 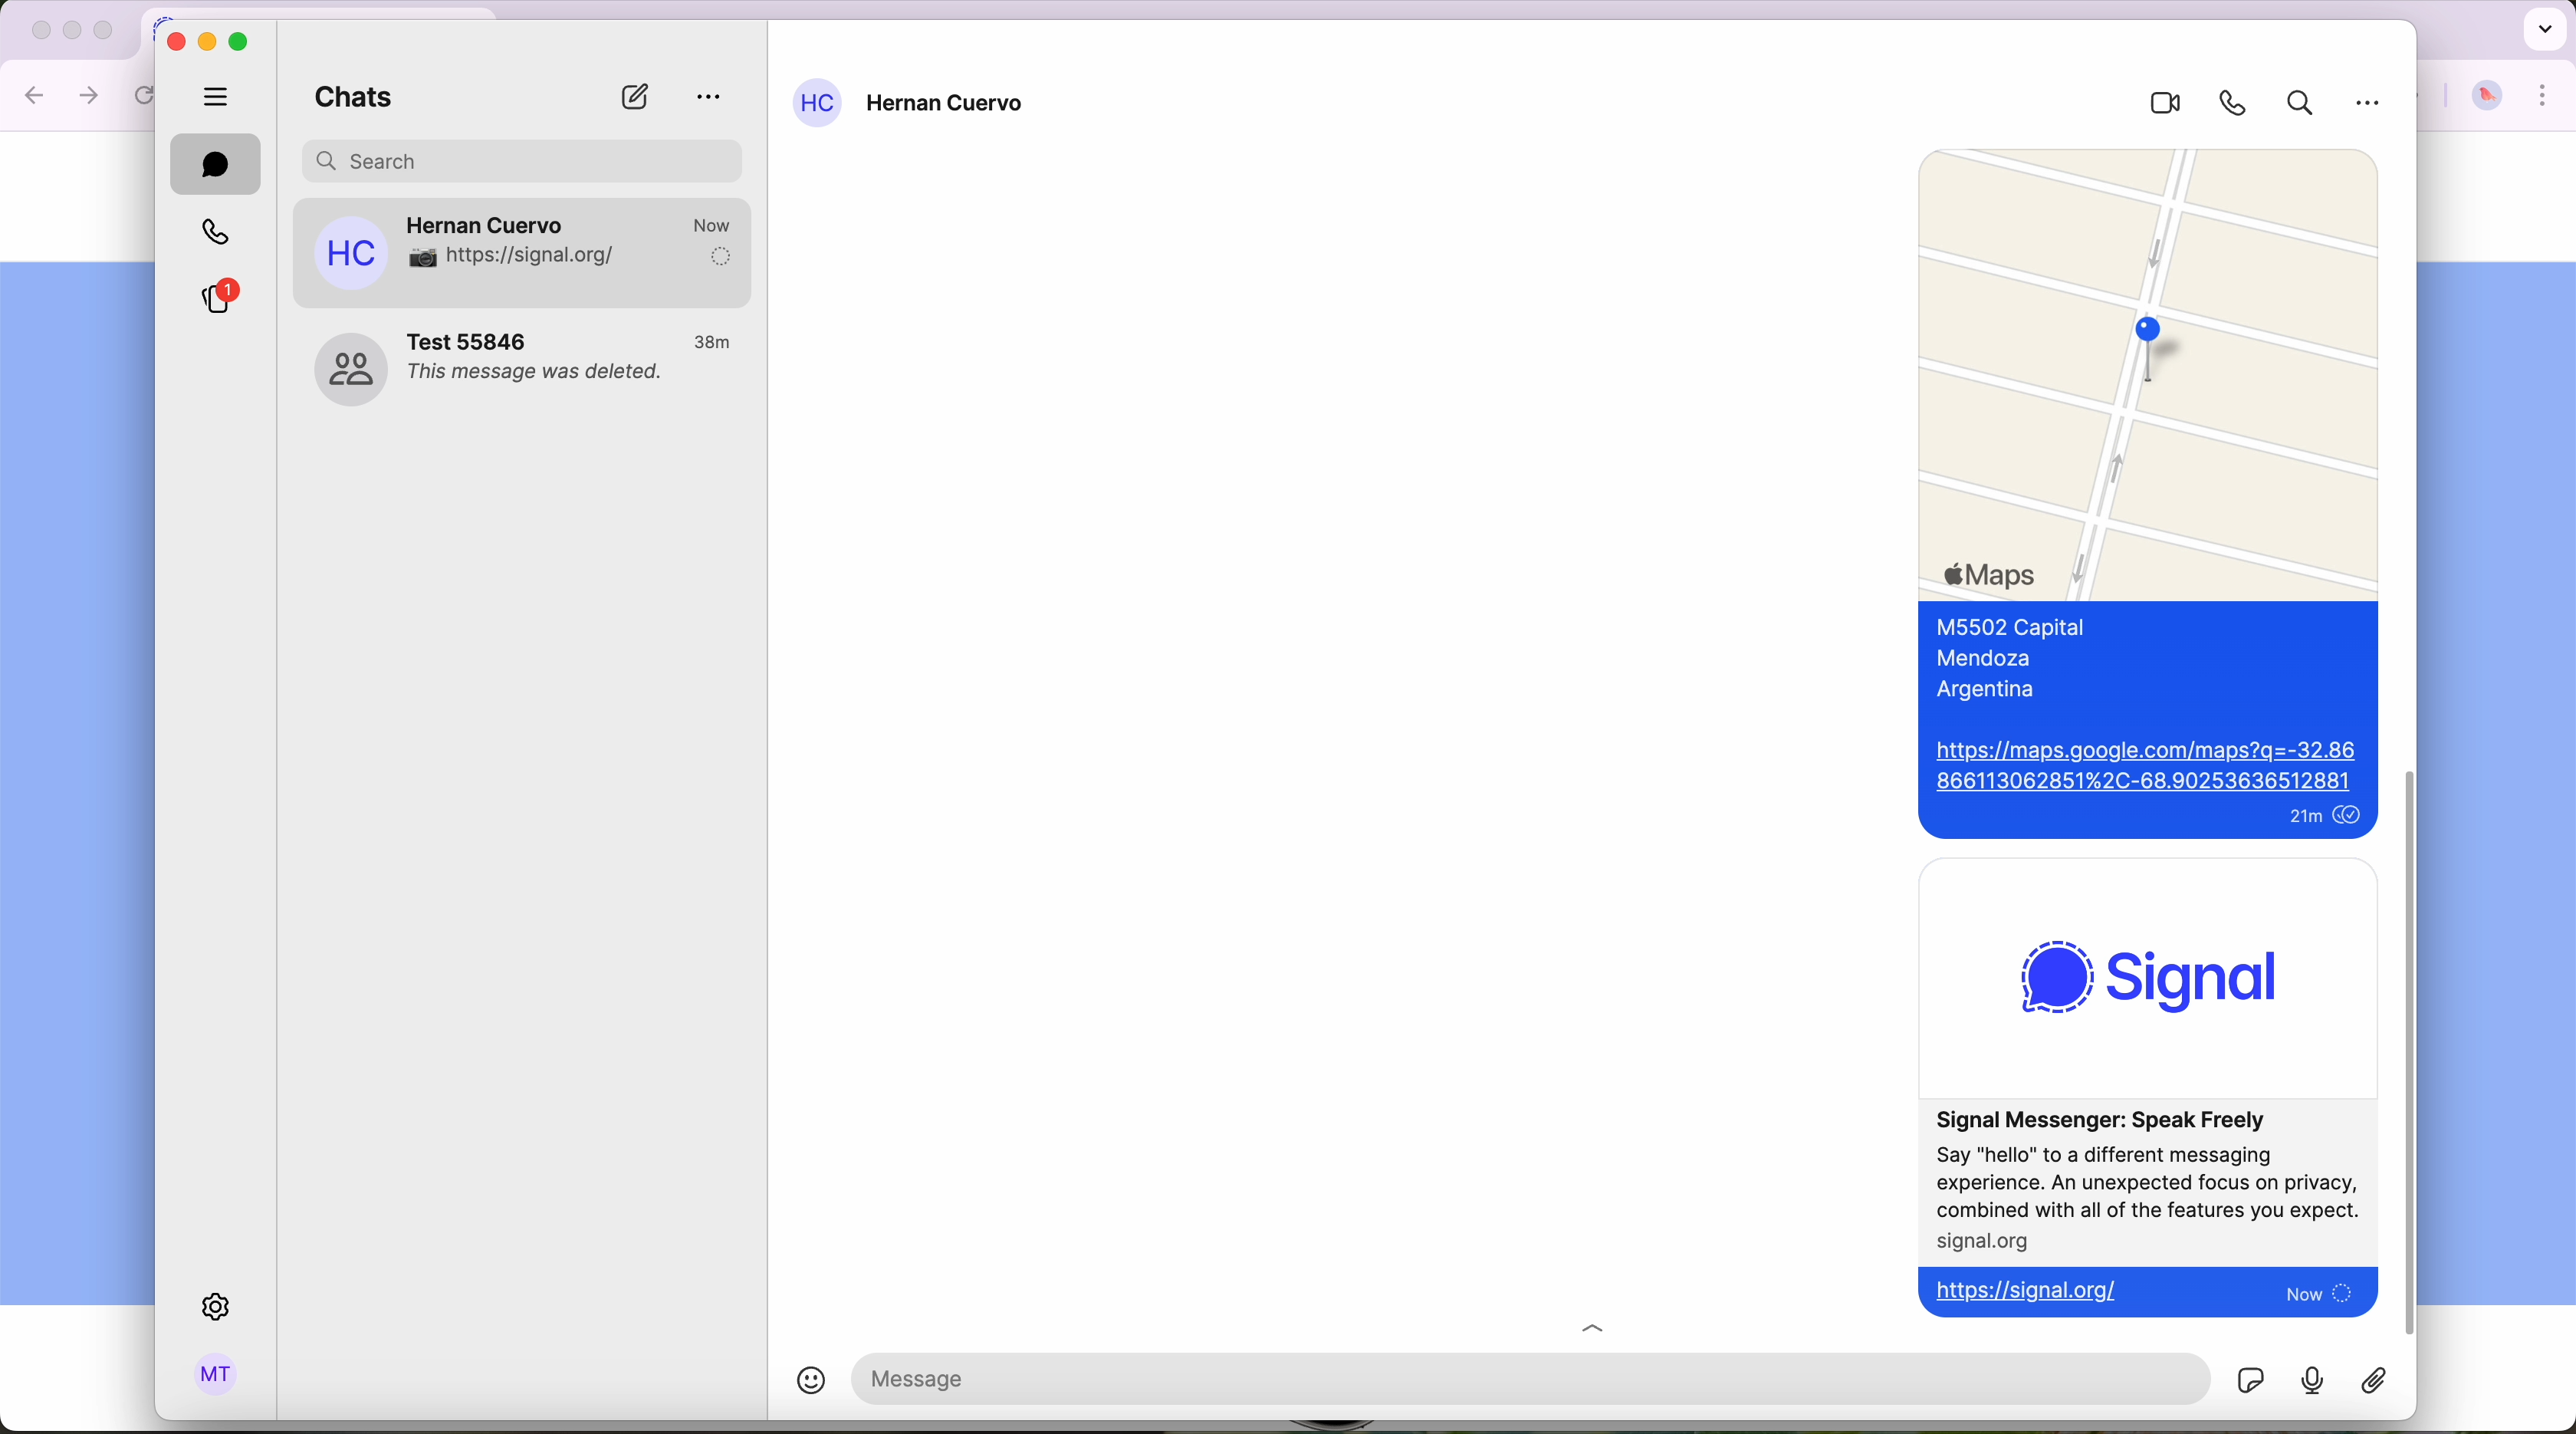 I want to click on signal.org, so click(x=1986, y=1241).